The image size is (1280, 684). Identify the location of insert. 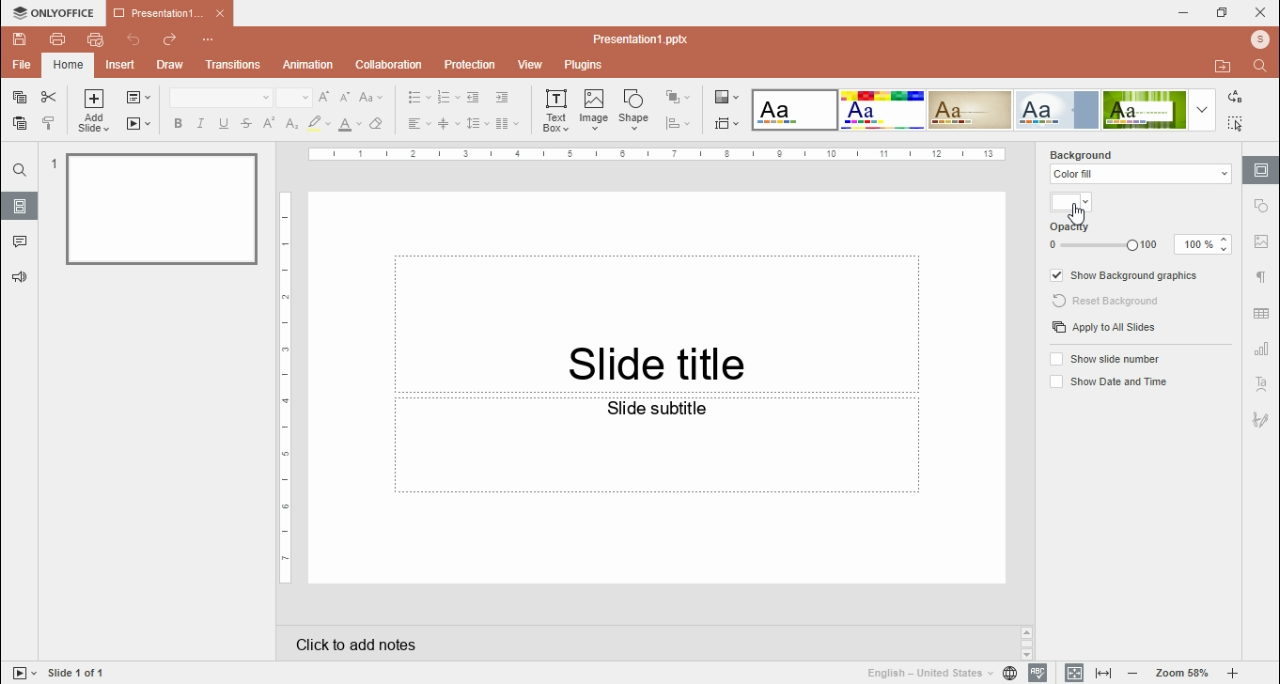
(120, 66).